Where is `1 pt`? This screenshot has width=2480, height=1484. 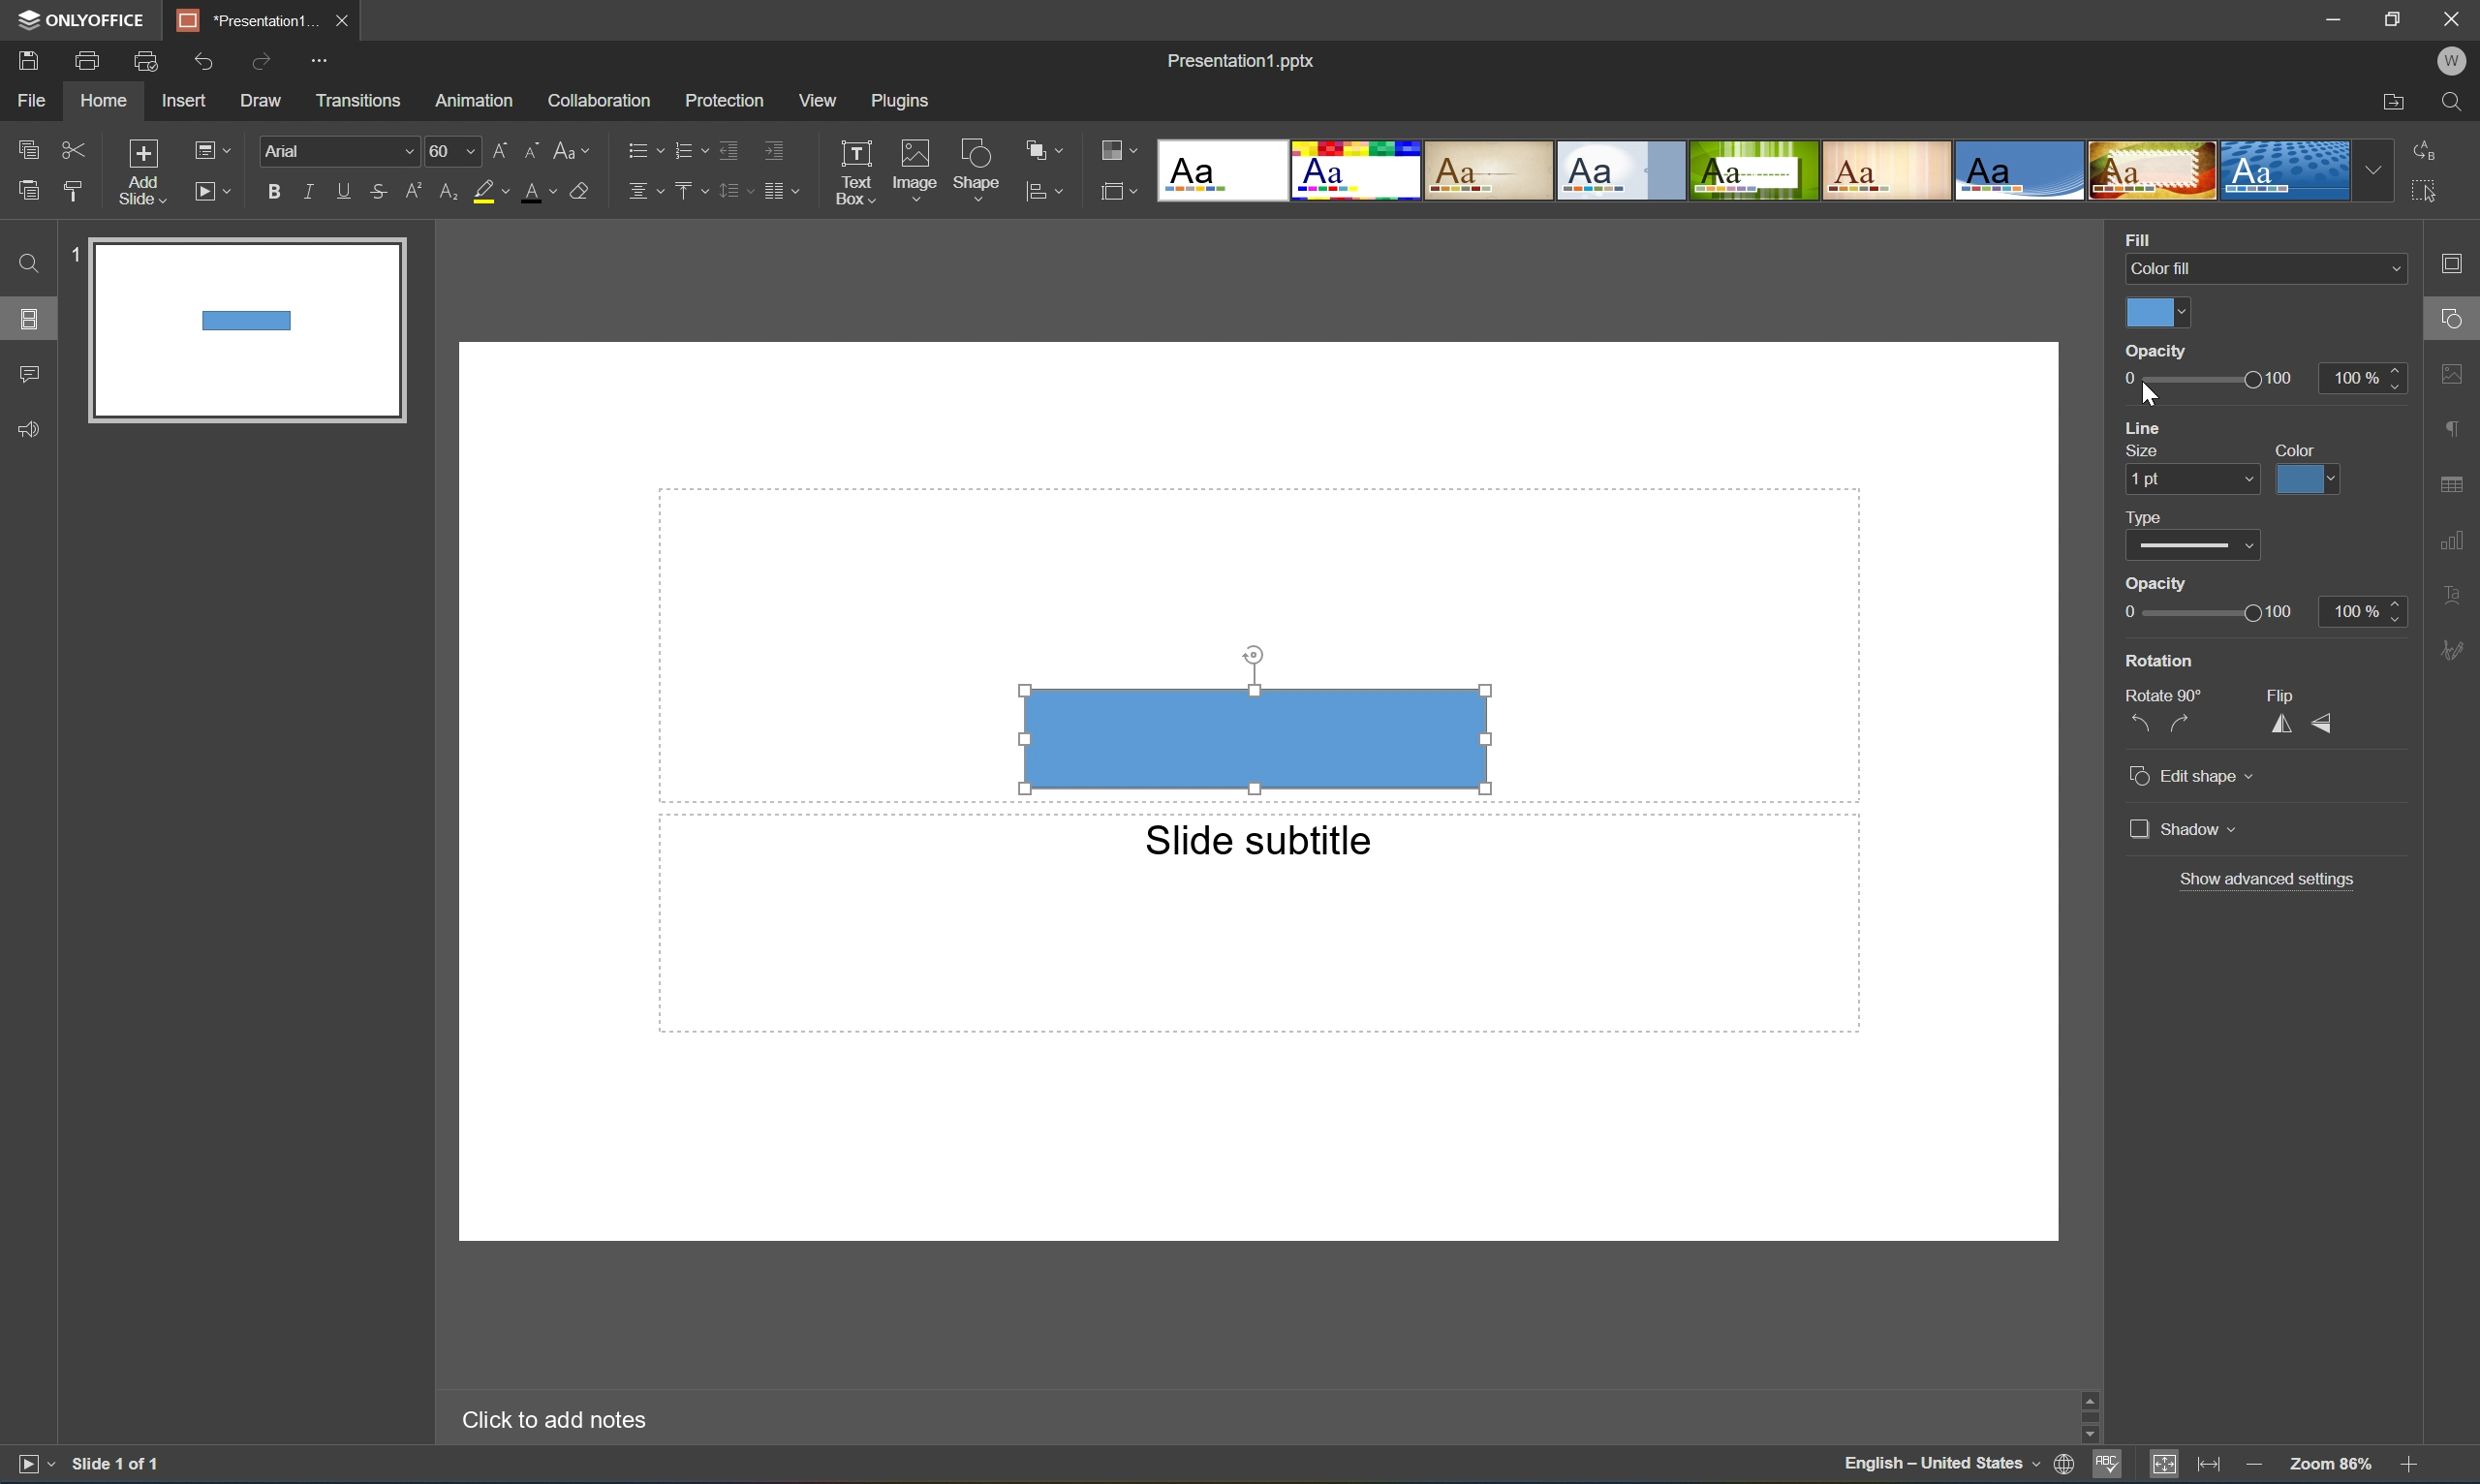 1 pt is located at coordinates (2184, 479).